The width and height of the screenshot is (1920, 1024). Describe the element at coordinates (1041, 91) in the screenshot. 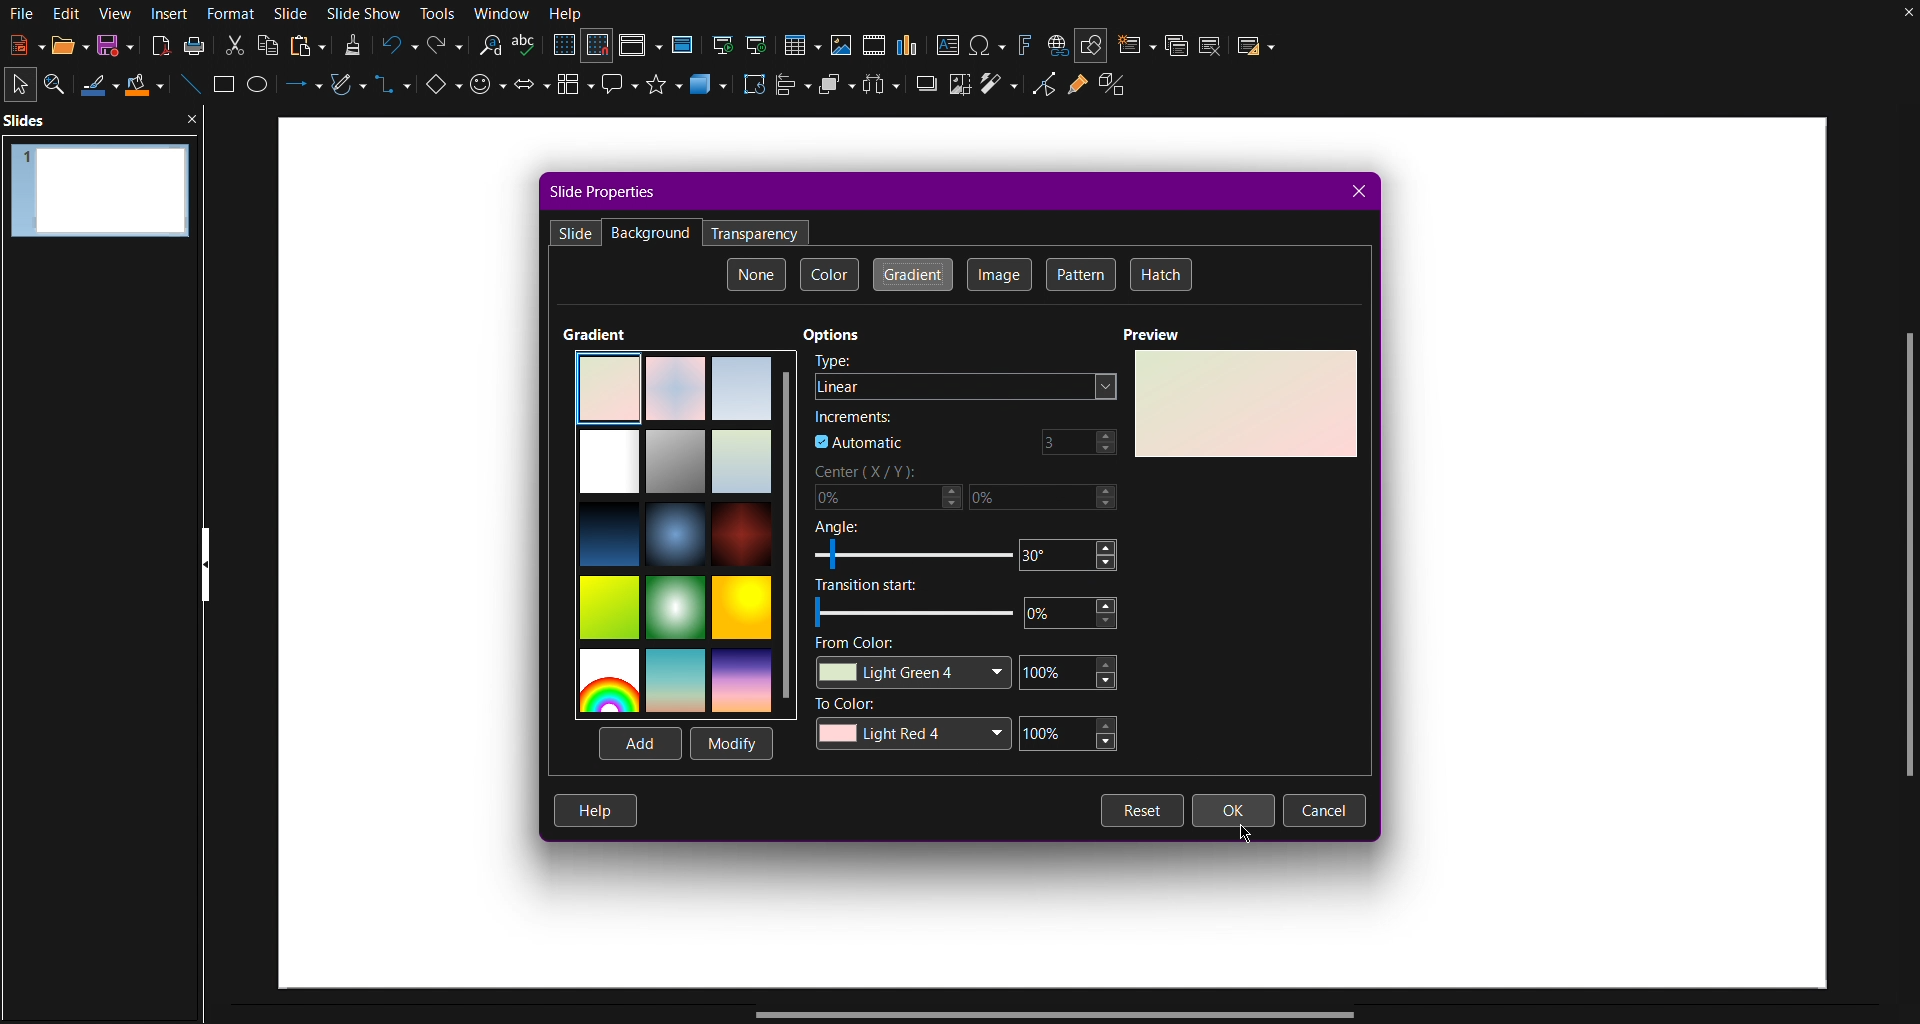

I see `Toggle Point Edit` at that location.